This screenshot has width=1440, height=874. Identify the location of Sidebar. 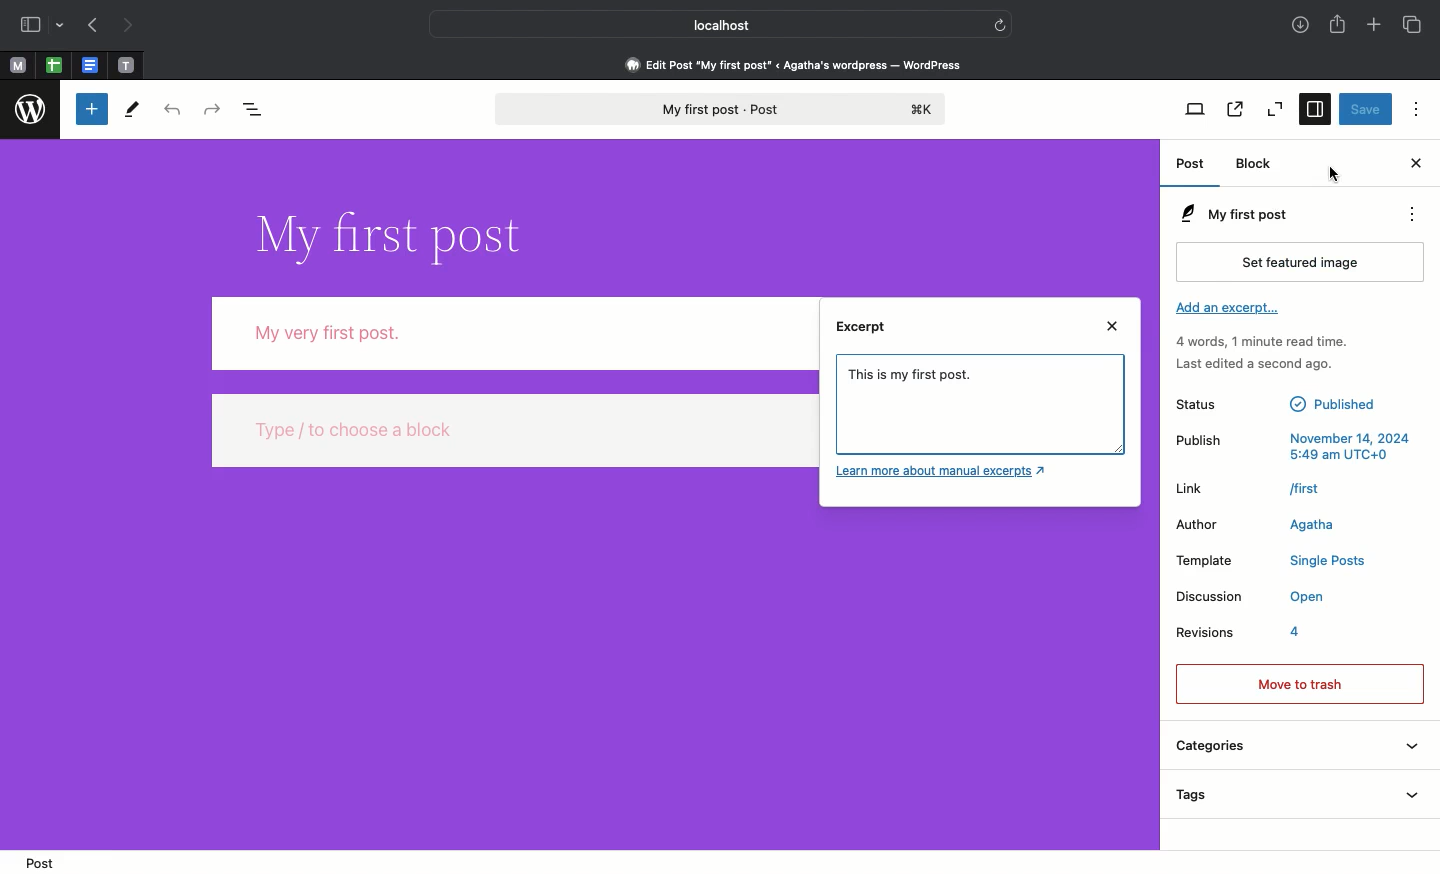
(43, 26).